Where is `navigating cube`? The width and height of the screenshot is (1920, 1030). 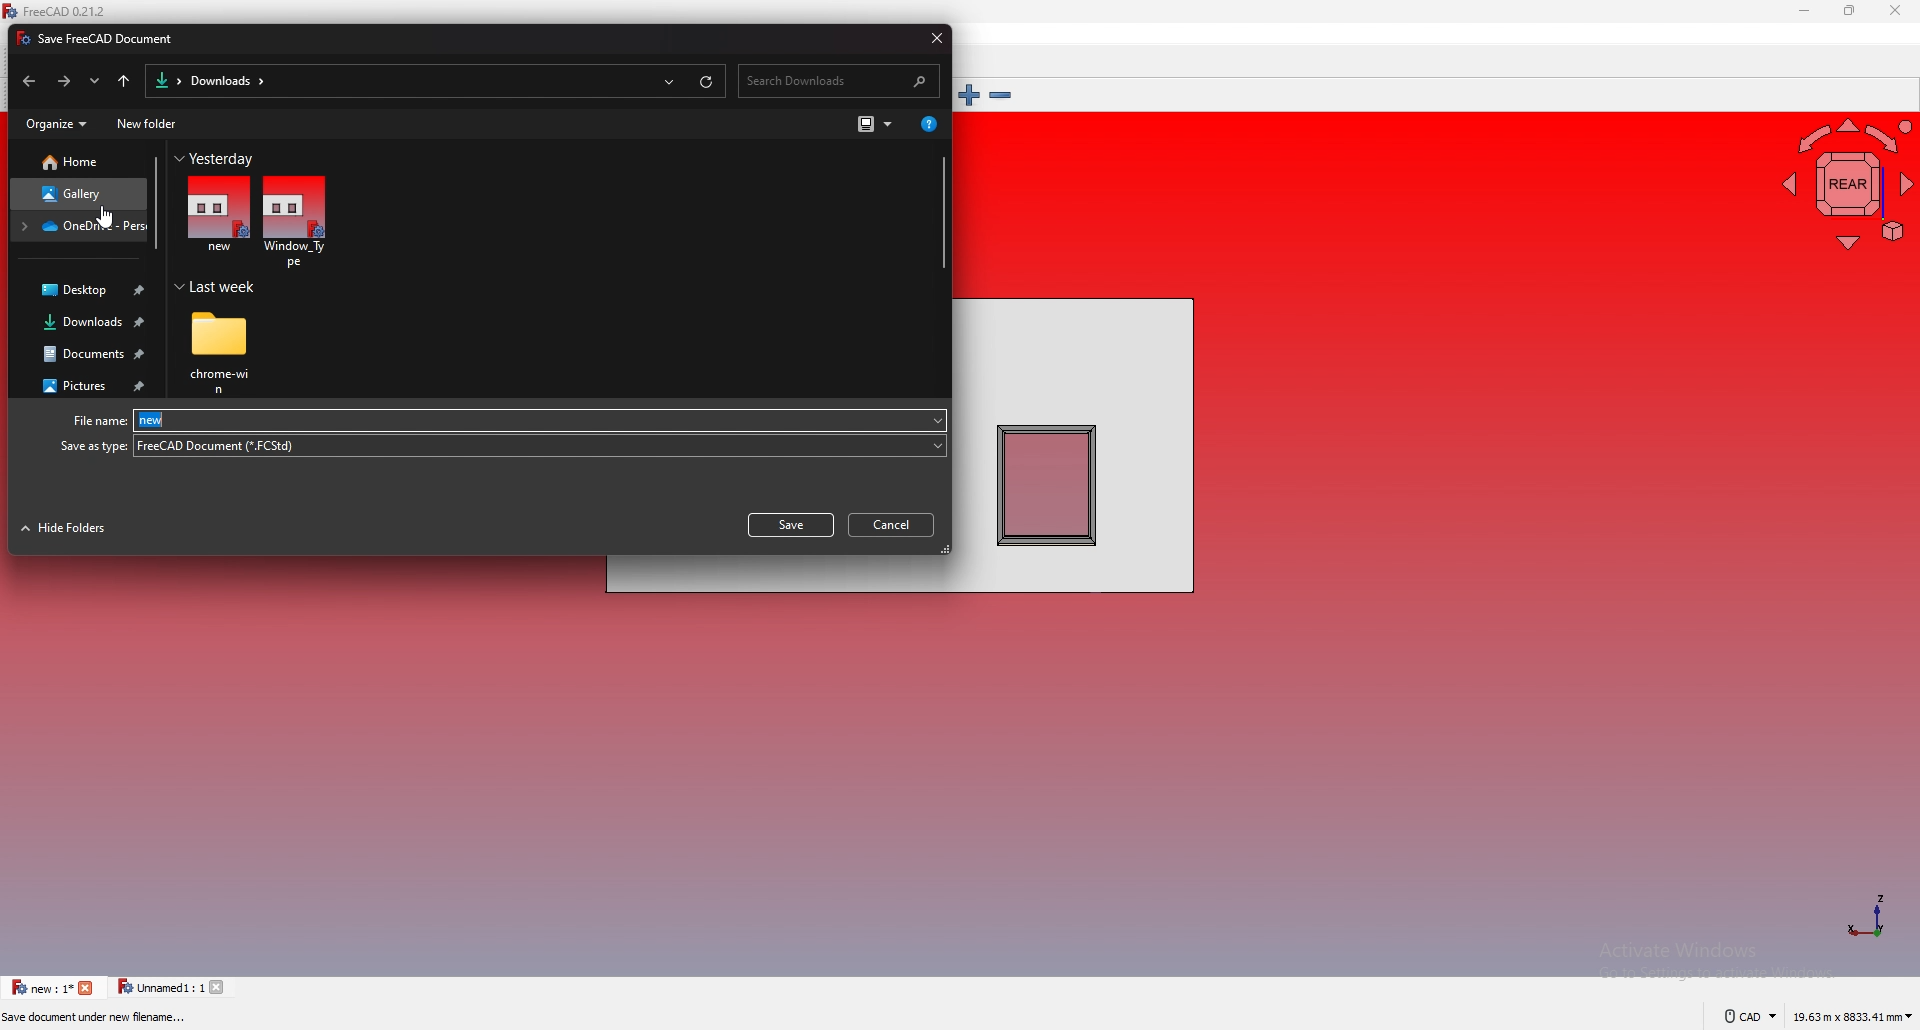 navigating cube is located at coordinates (1848, 185).